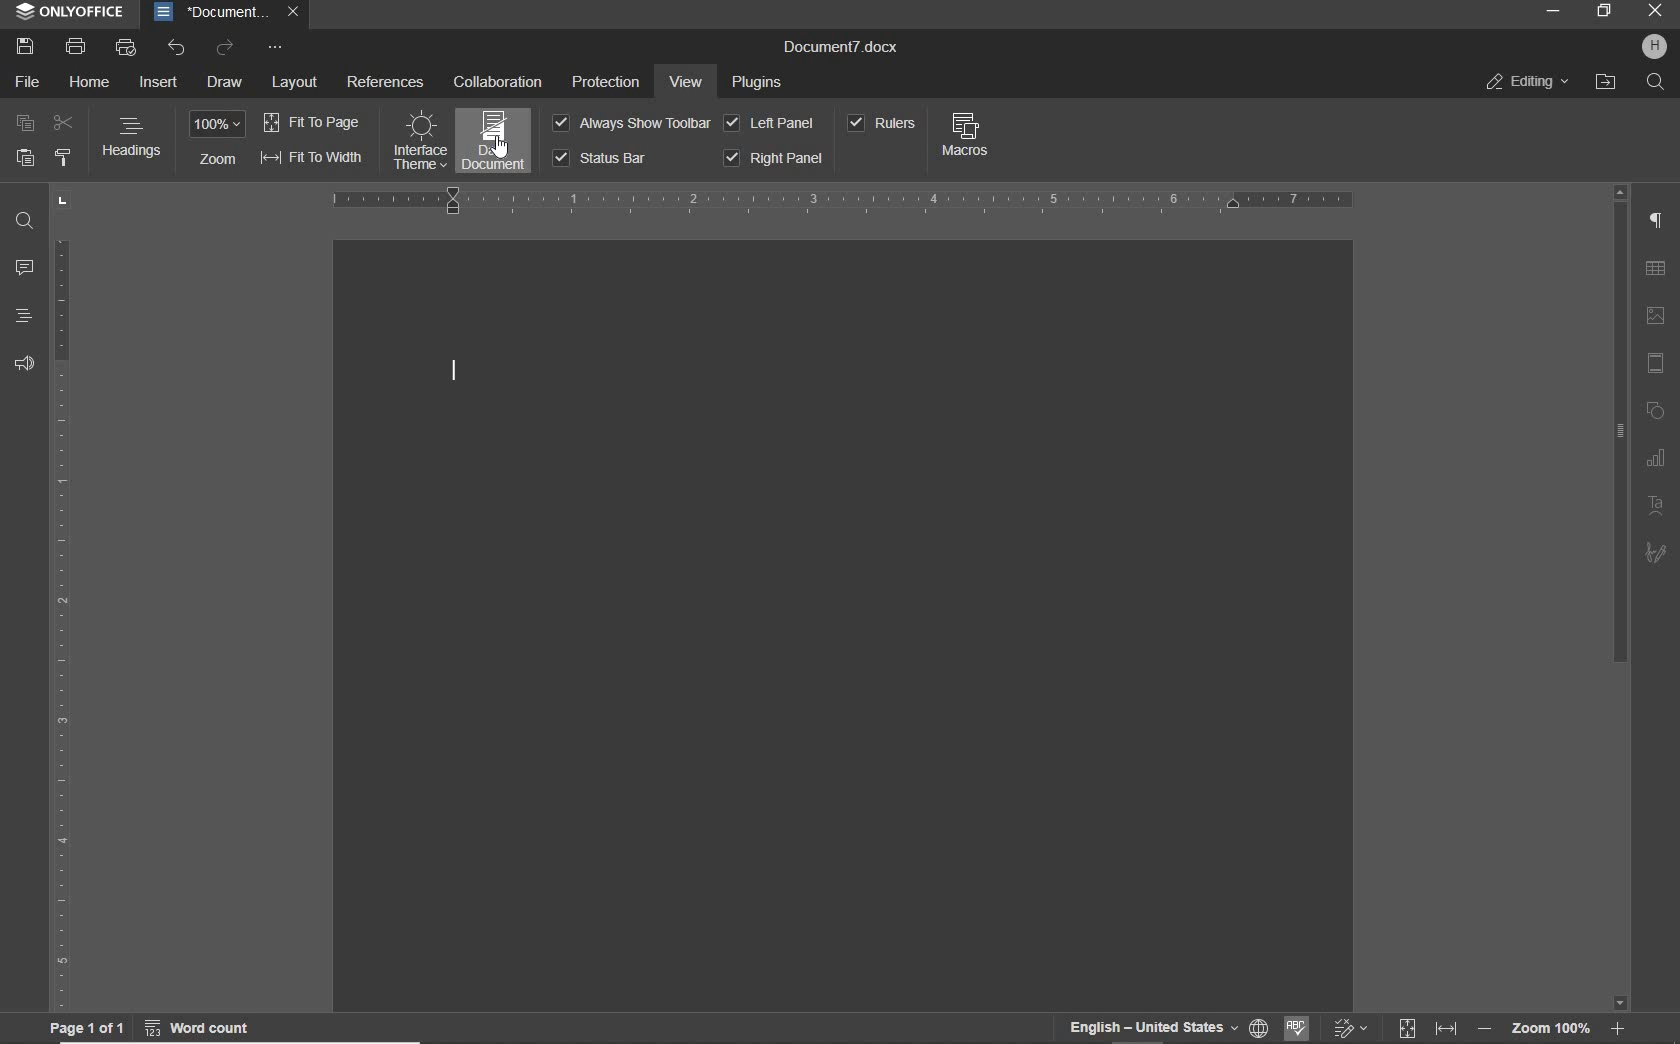 The image size is (1680, 1044). Describe the element at coordinates (1525, 79) in the screenshot. I see `EDITING` at that location.